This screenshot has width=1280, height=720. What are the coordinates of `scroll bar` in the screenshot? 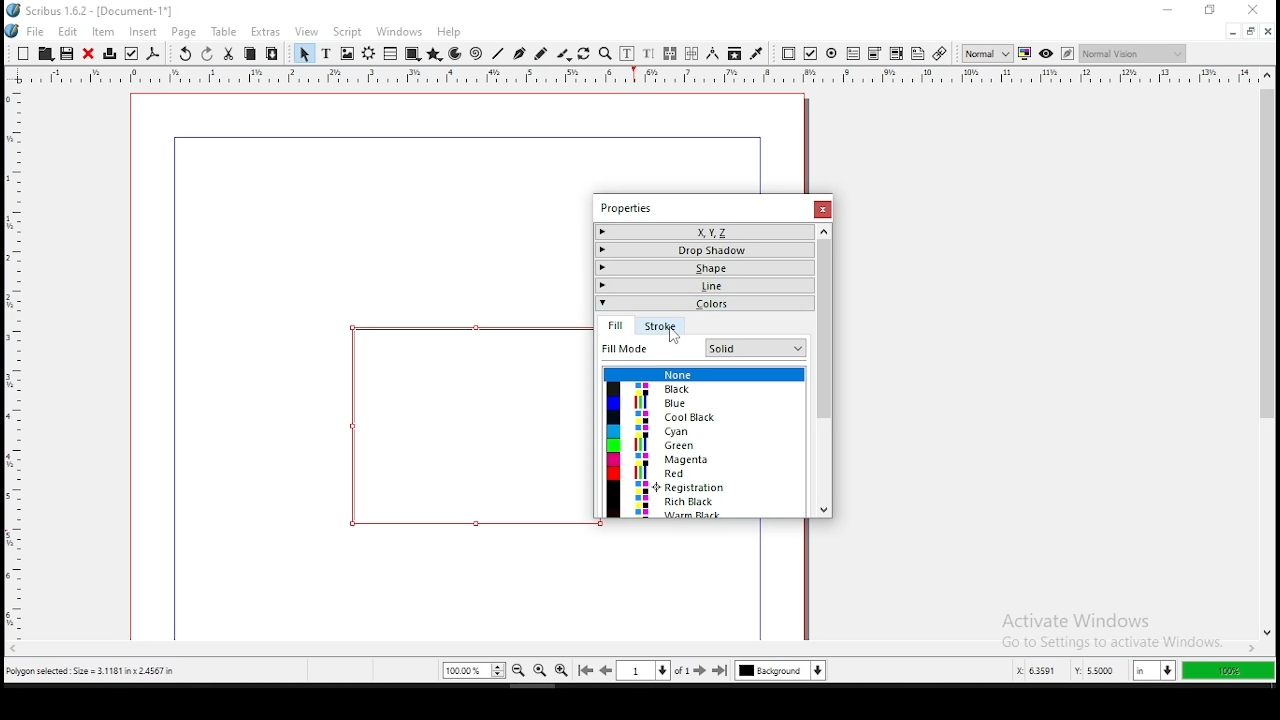 It's located at (821, 370).